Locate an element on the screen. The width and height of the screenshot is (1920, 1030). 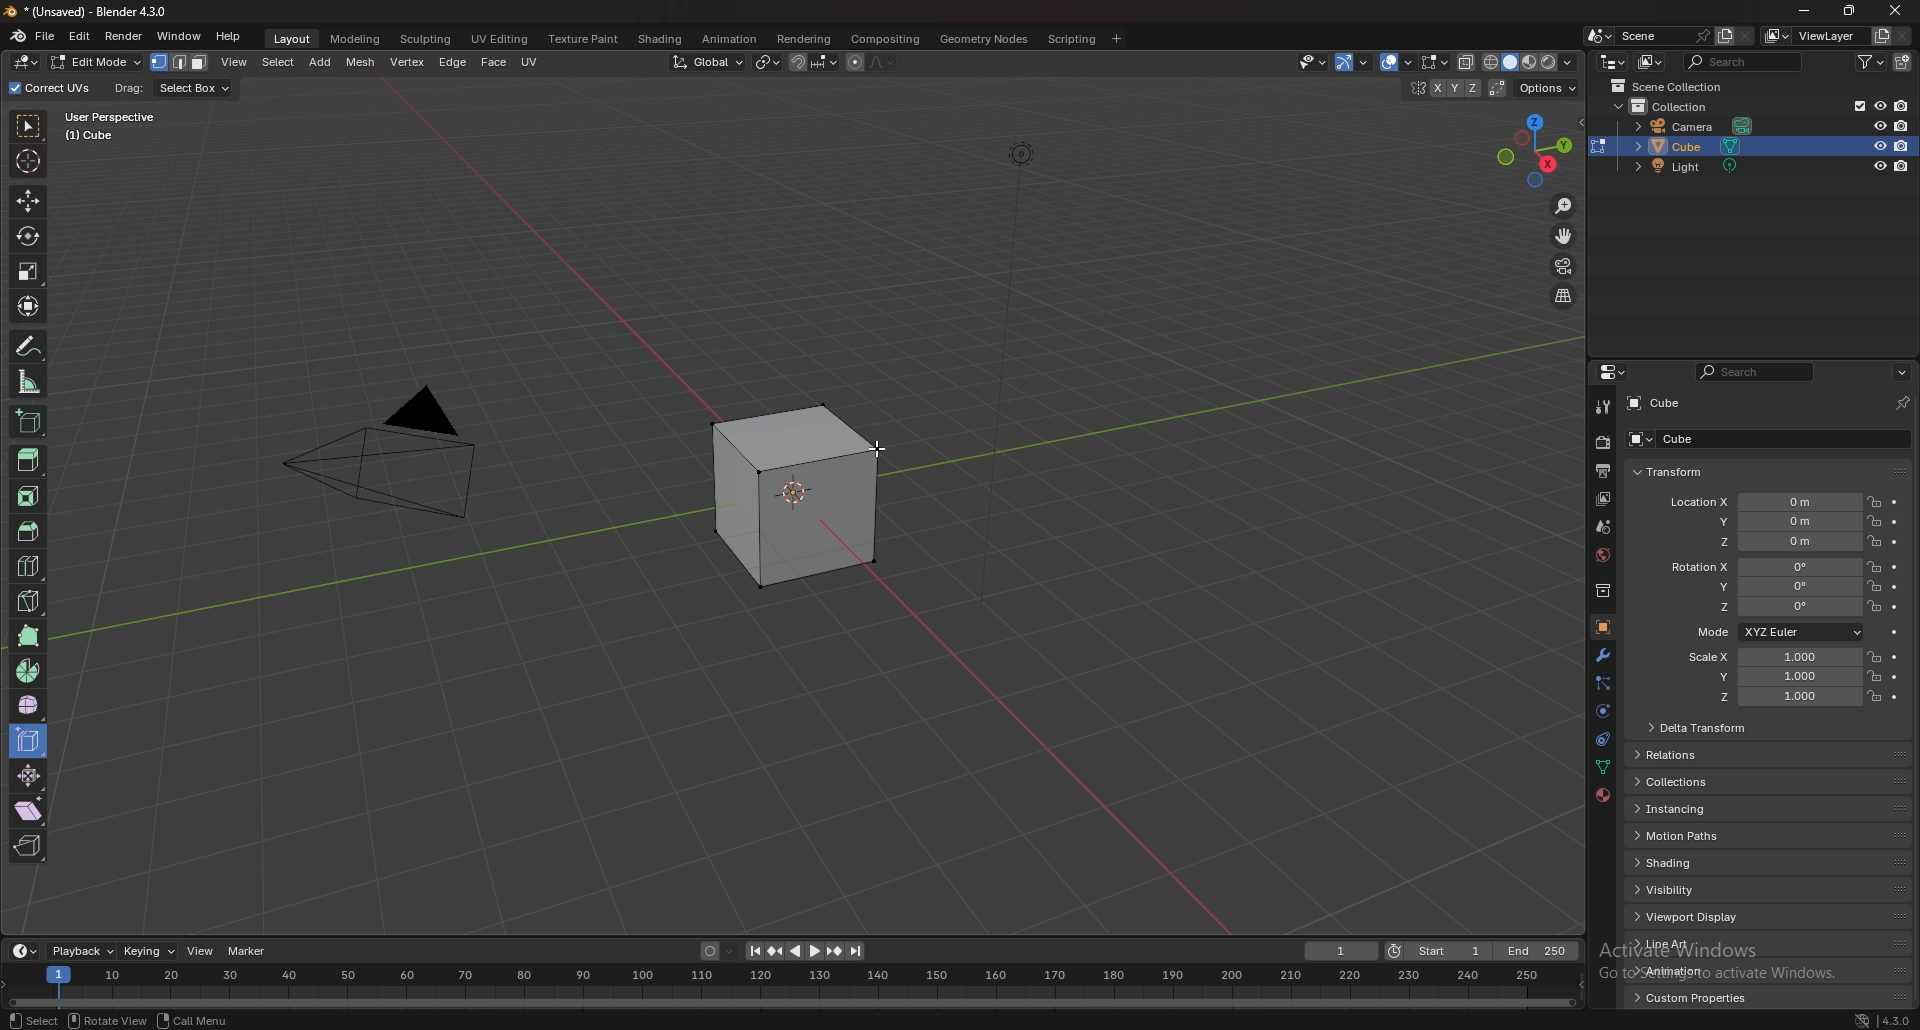
relations is located at coordinates (1682, 756).